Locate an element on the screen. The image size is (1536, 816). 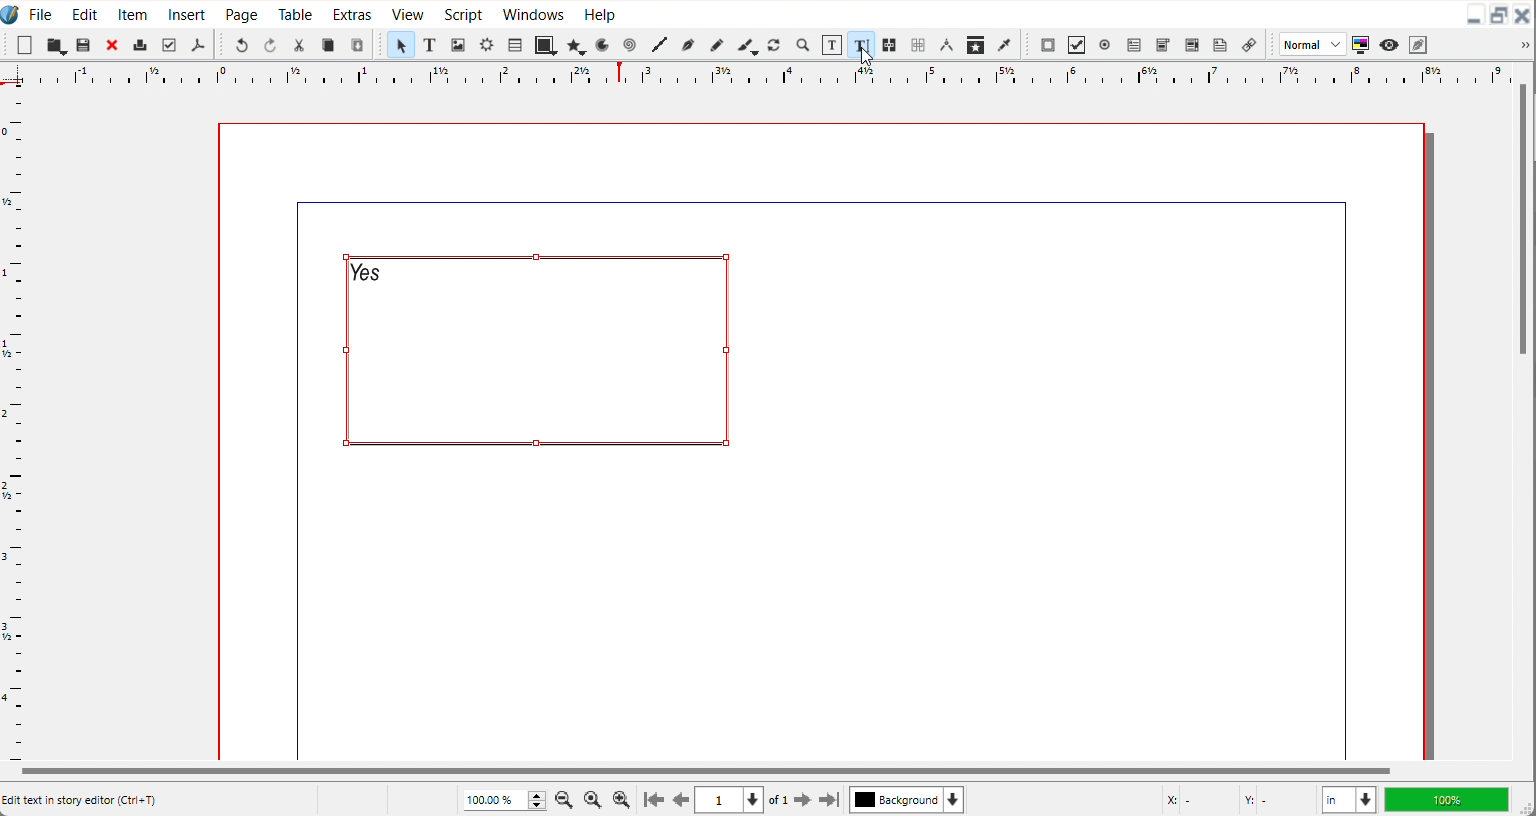
Eye Dropper is located at coordinates (1006, 44).